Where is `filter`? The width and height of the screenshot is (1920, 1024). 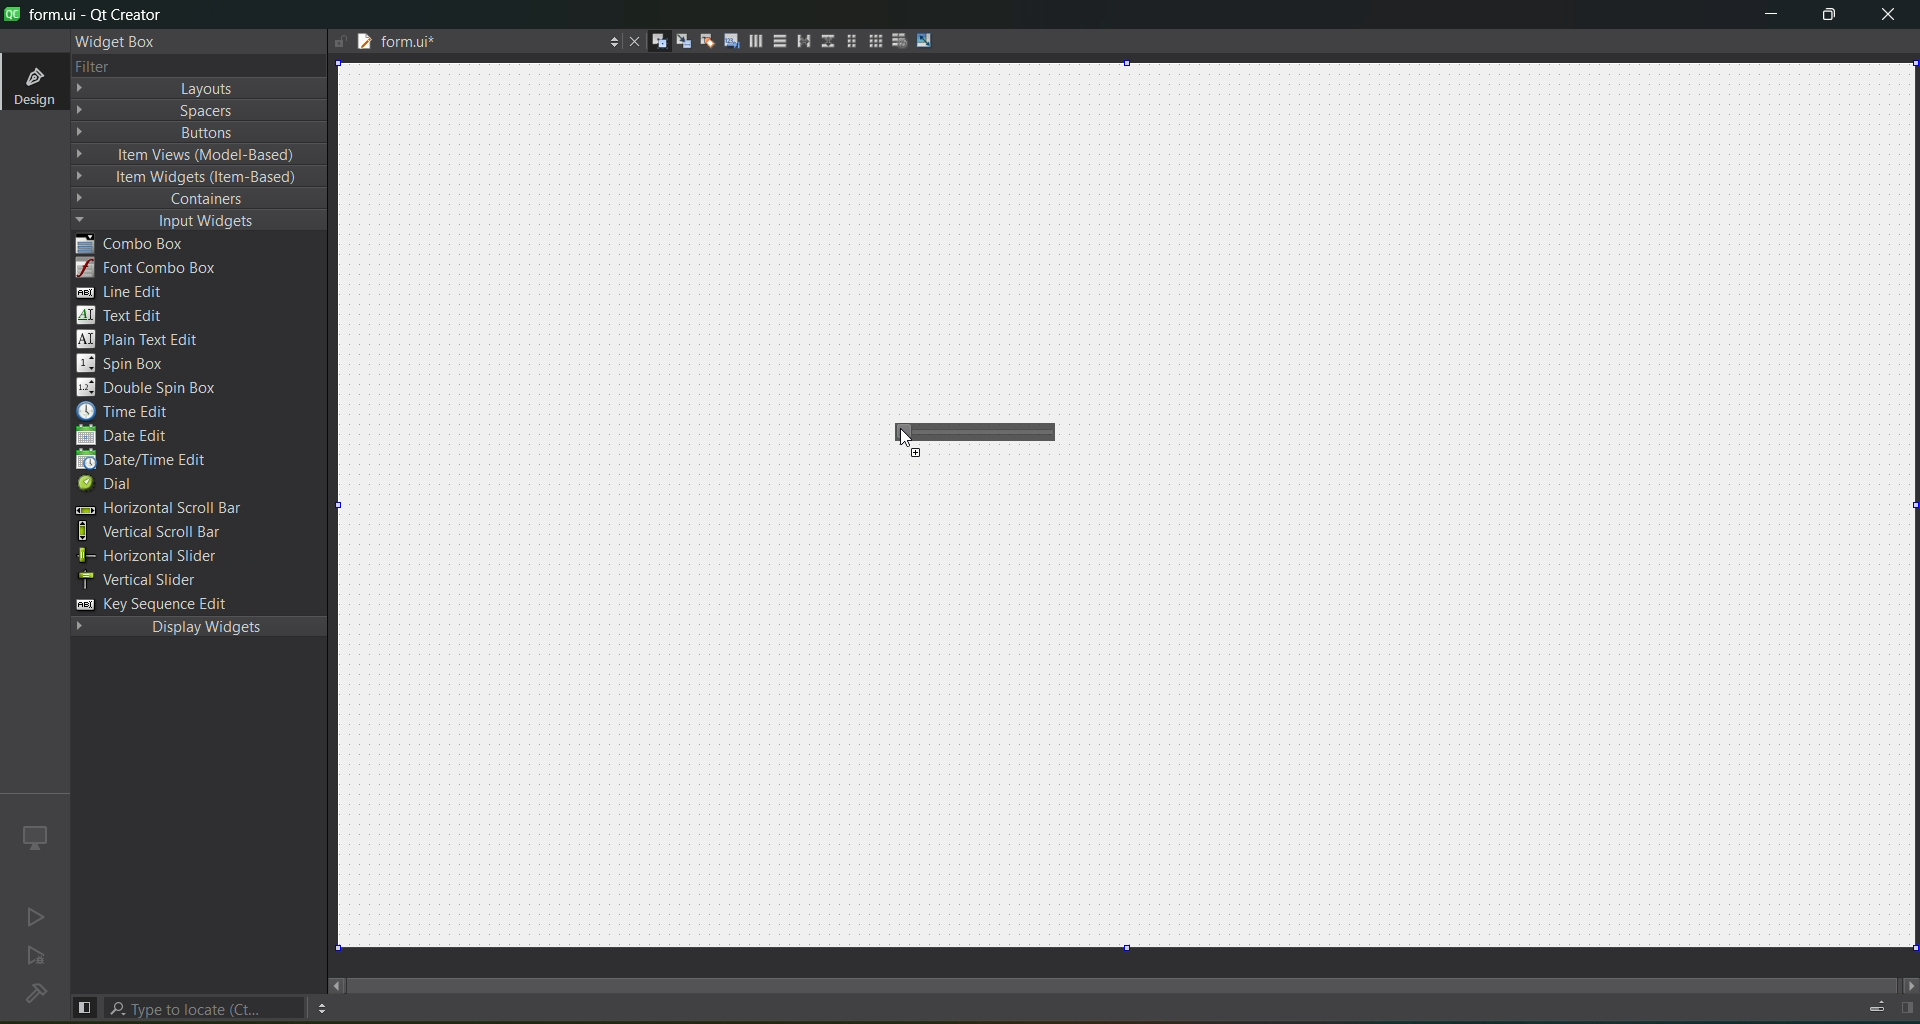
filter is located at coordinates (89, 66).